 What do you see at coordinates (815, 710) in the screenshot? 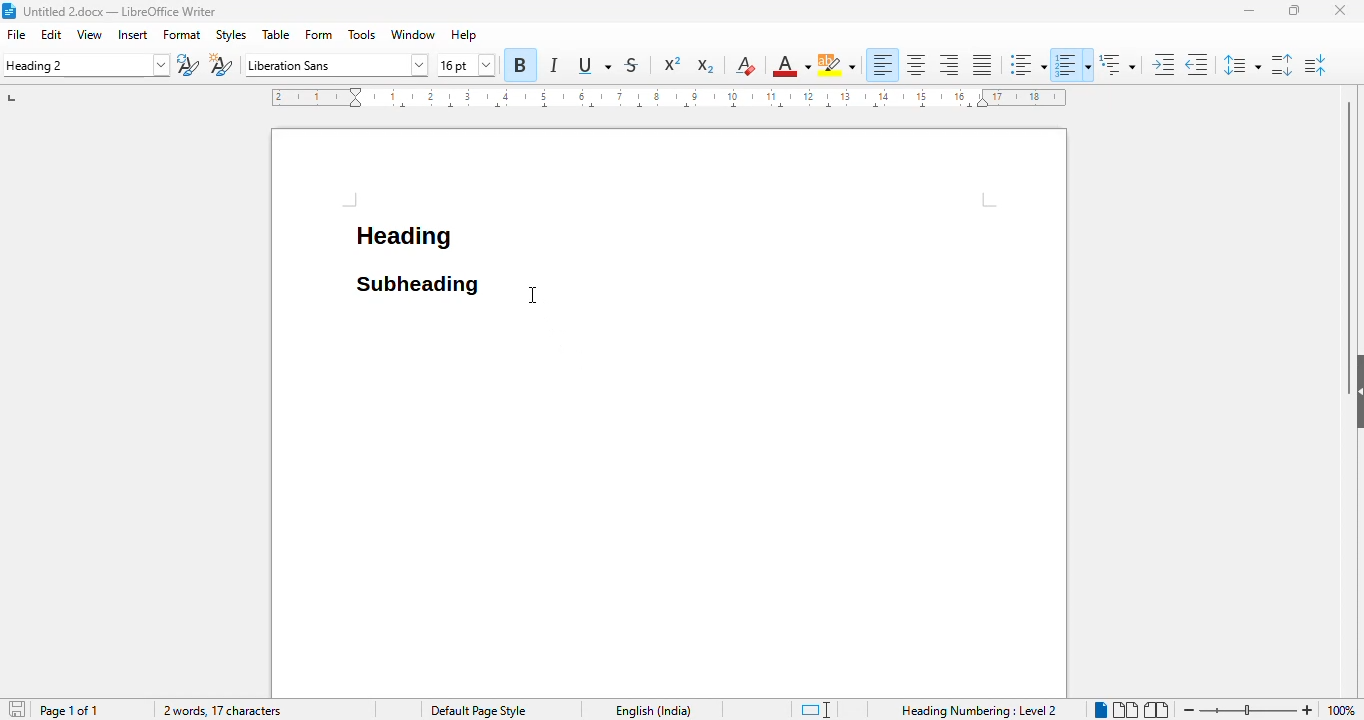
I see `standard selection` at bounding box center [815, 710].